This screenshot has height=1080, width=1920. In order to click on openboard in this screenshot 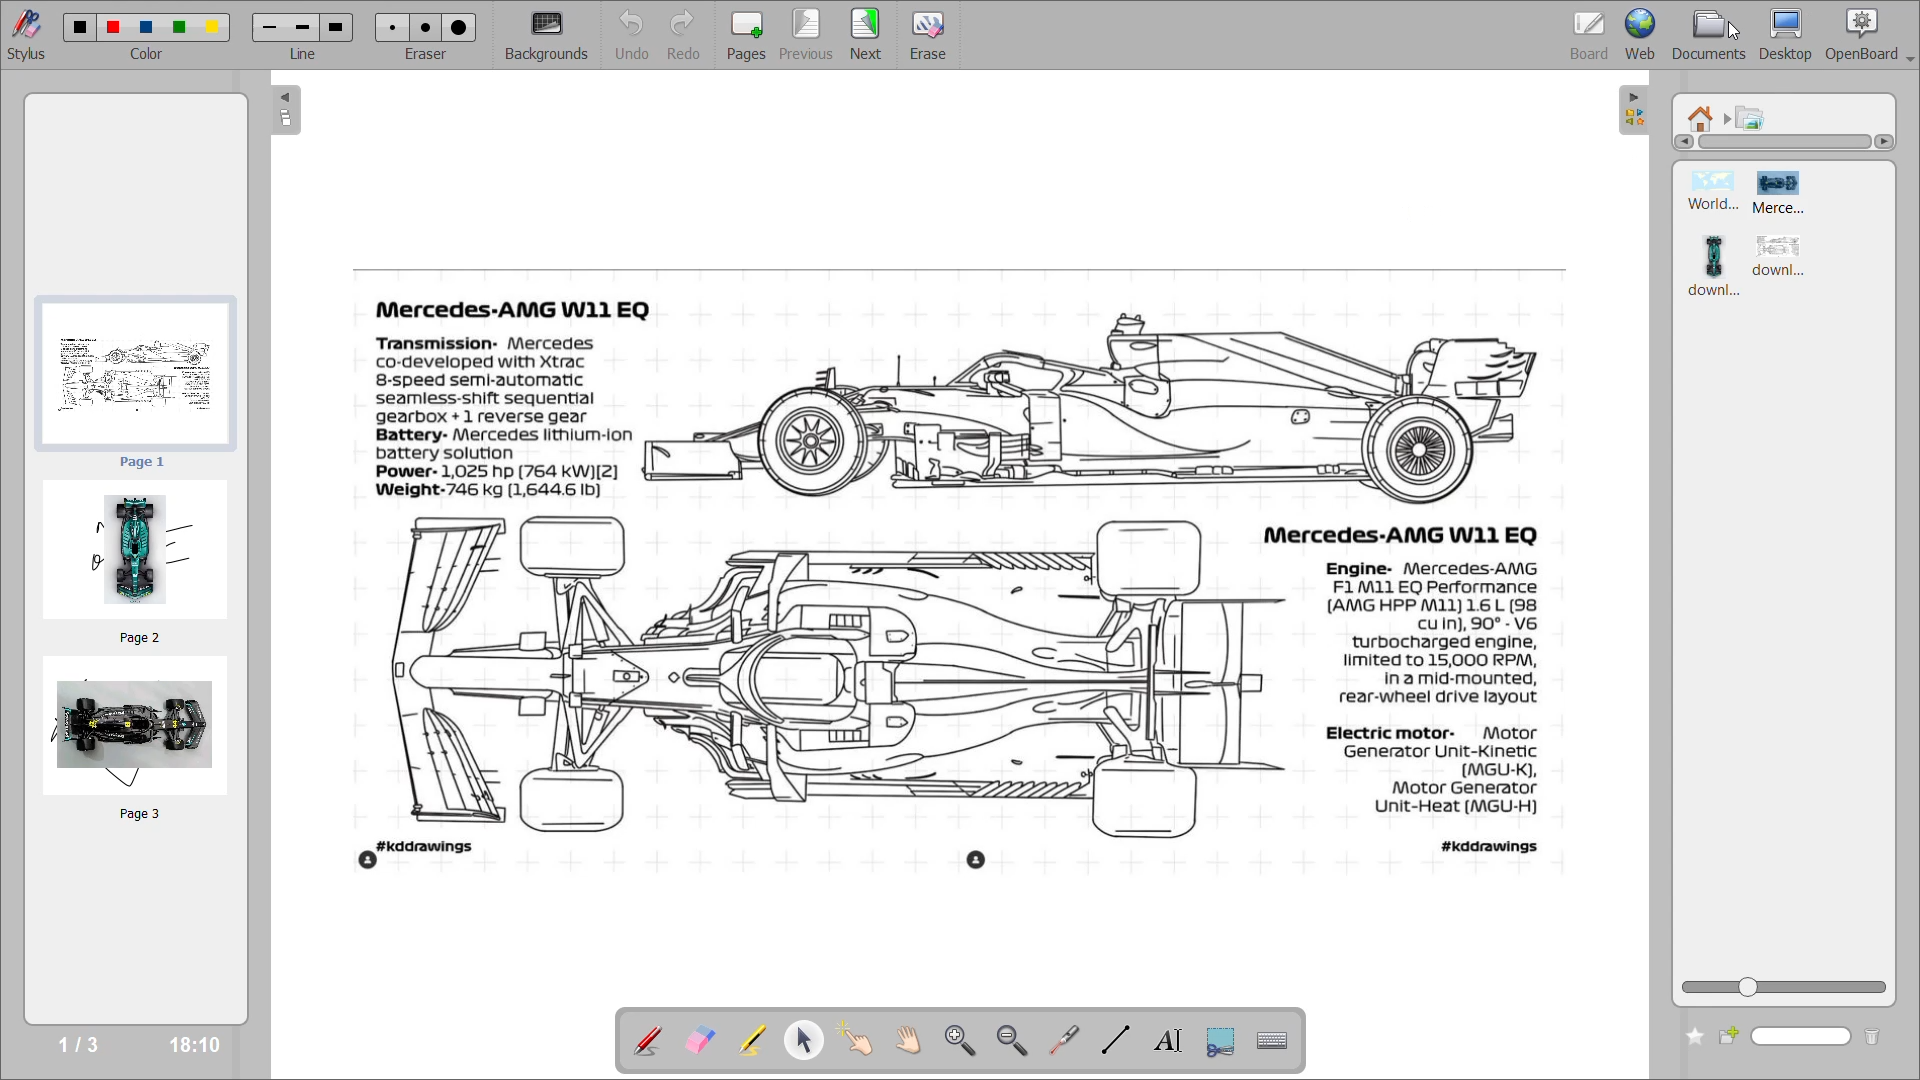, I will do `click(1870, 34)`.